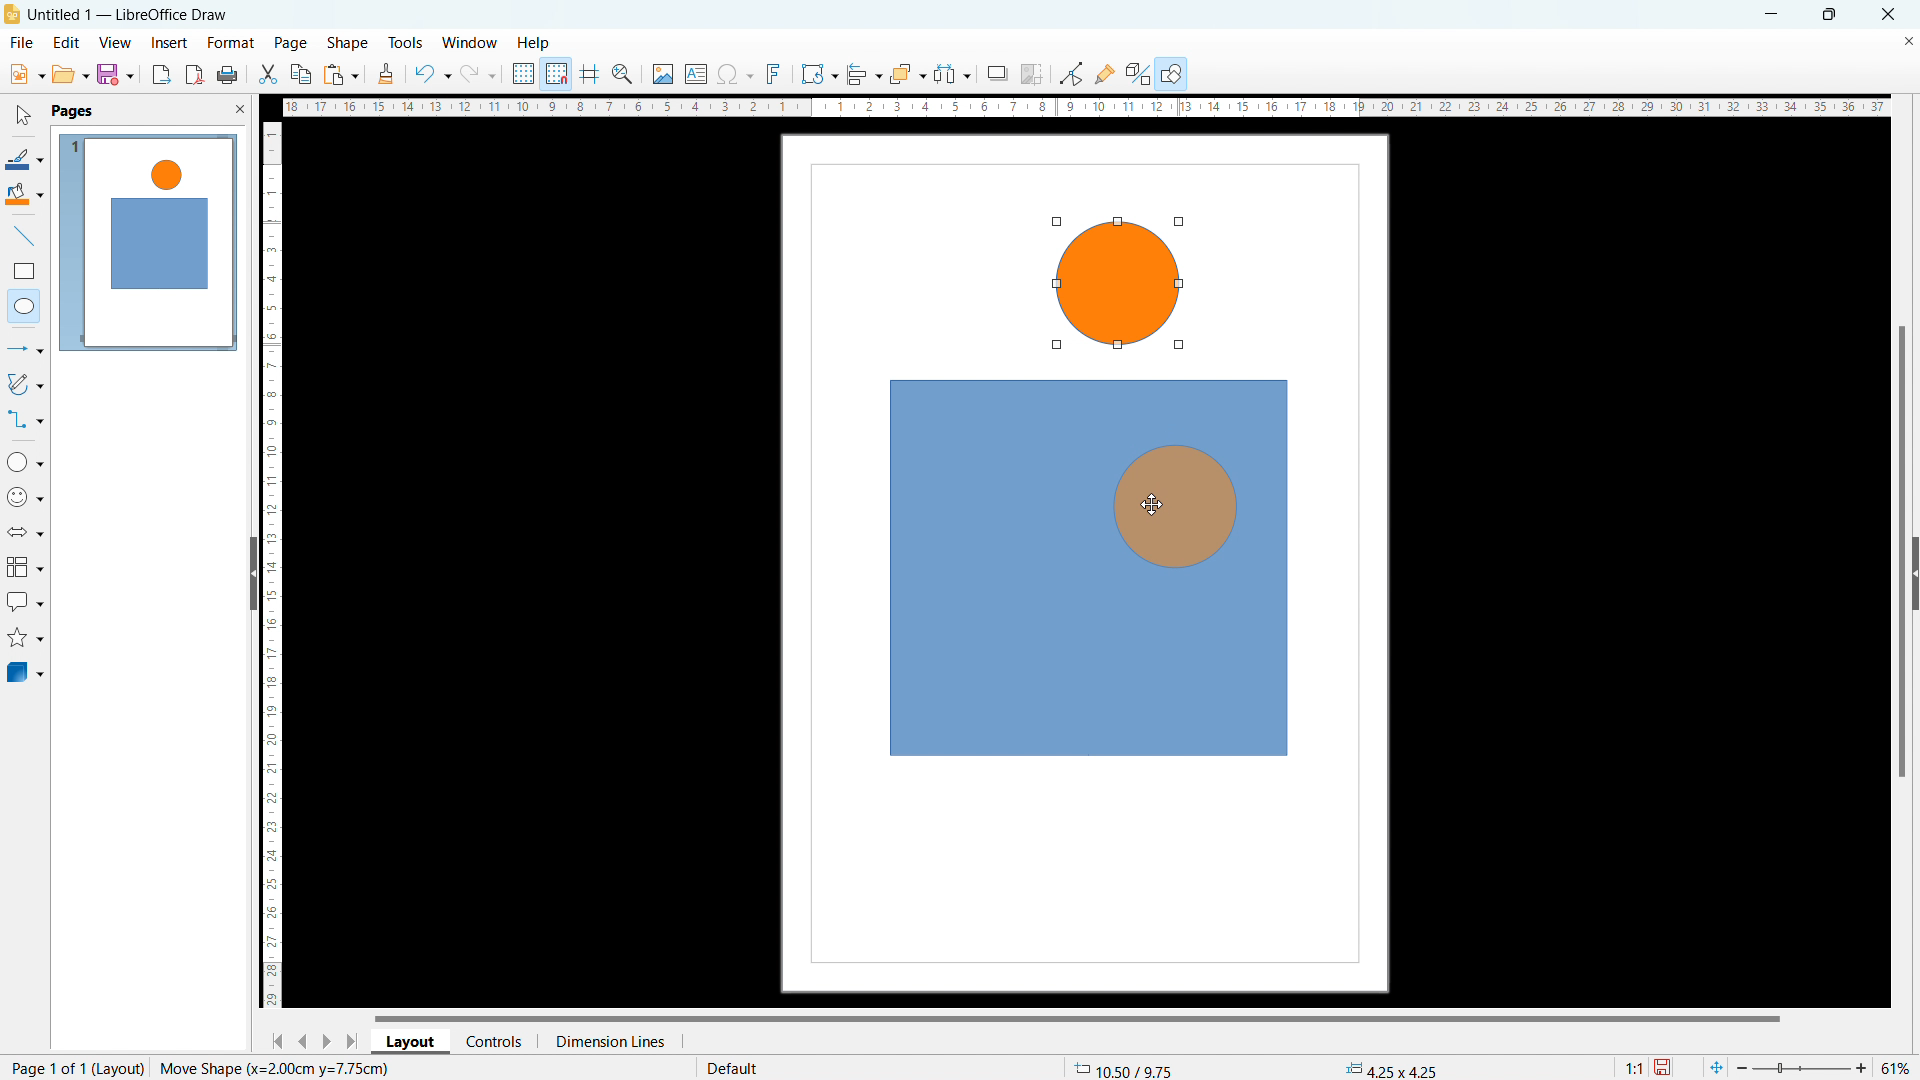 The width and height of the screenshot is (1920, 1080). What do you see at coordinates (863, 74) in the screenshot?
I see `align object` at bounding box center [863, 74].